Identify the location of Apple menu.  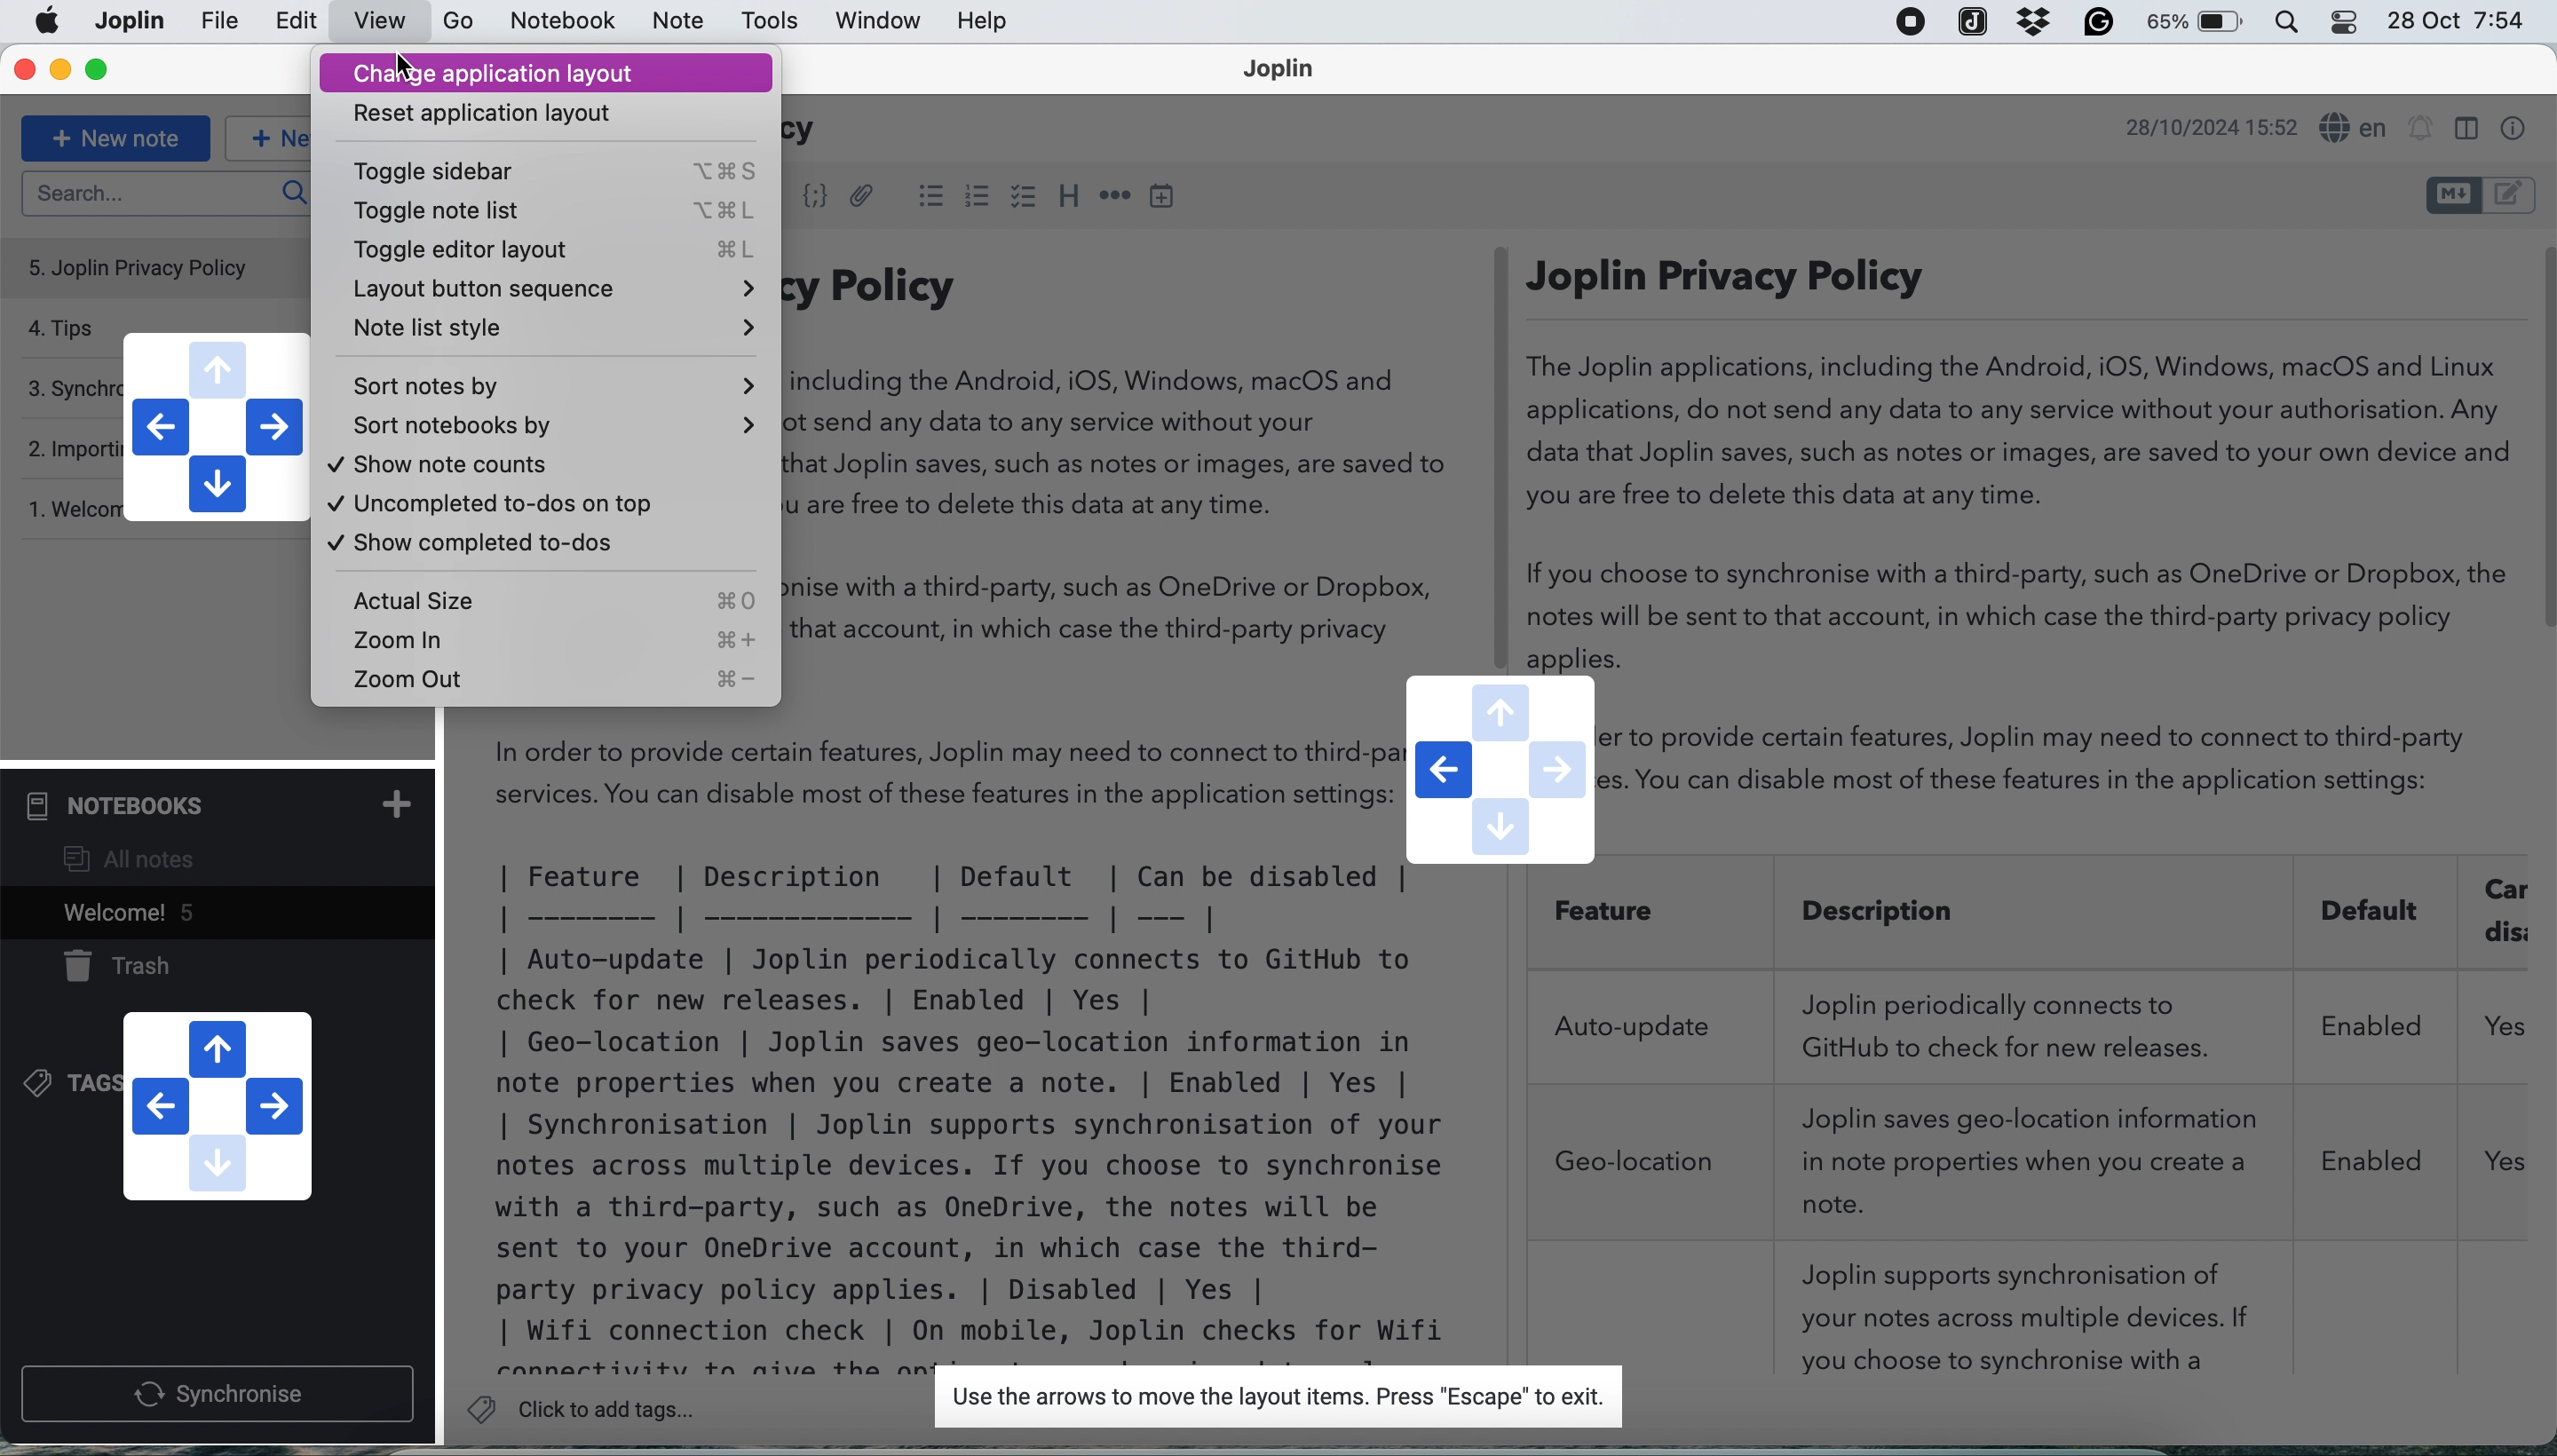
(49, 21).